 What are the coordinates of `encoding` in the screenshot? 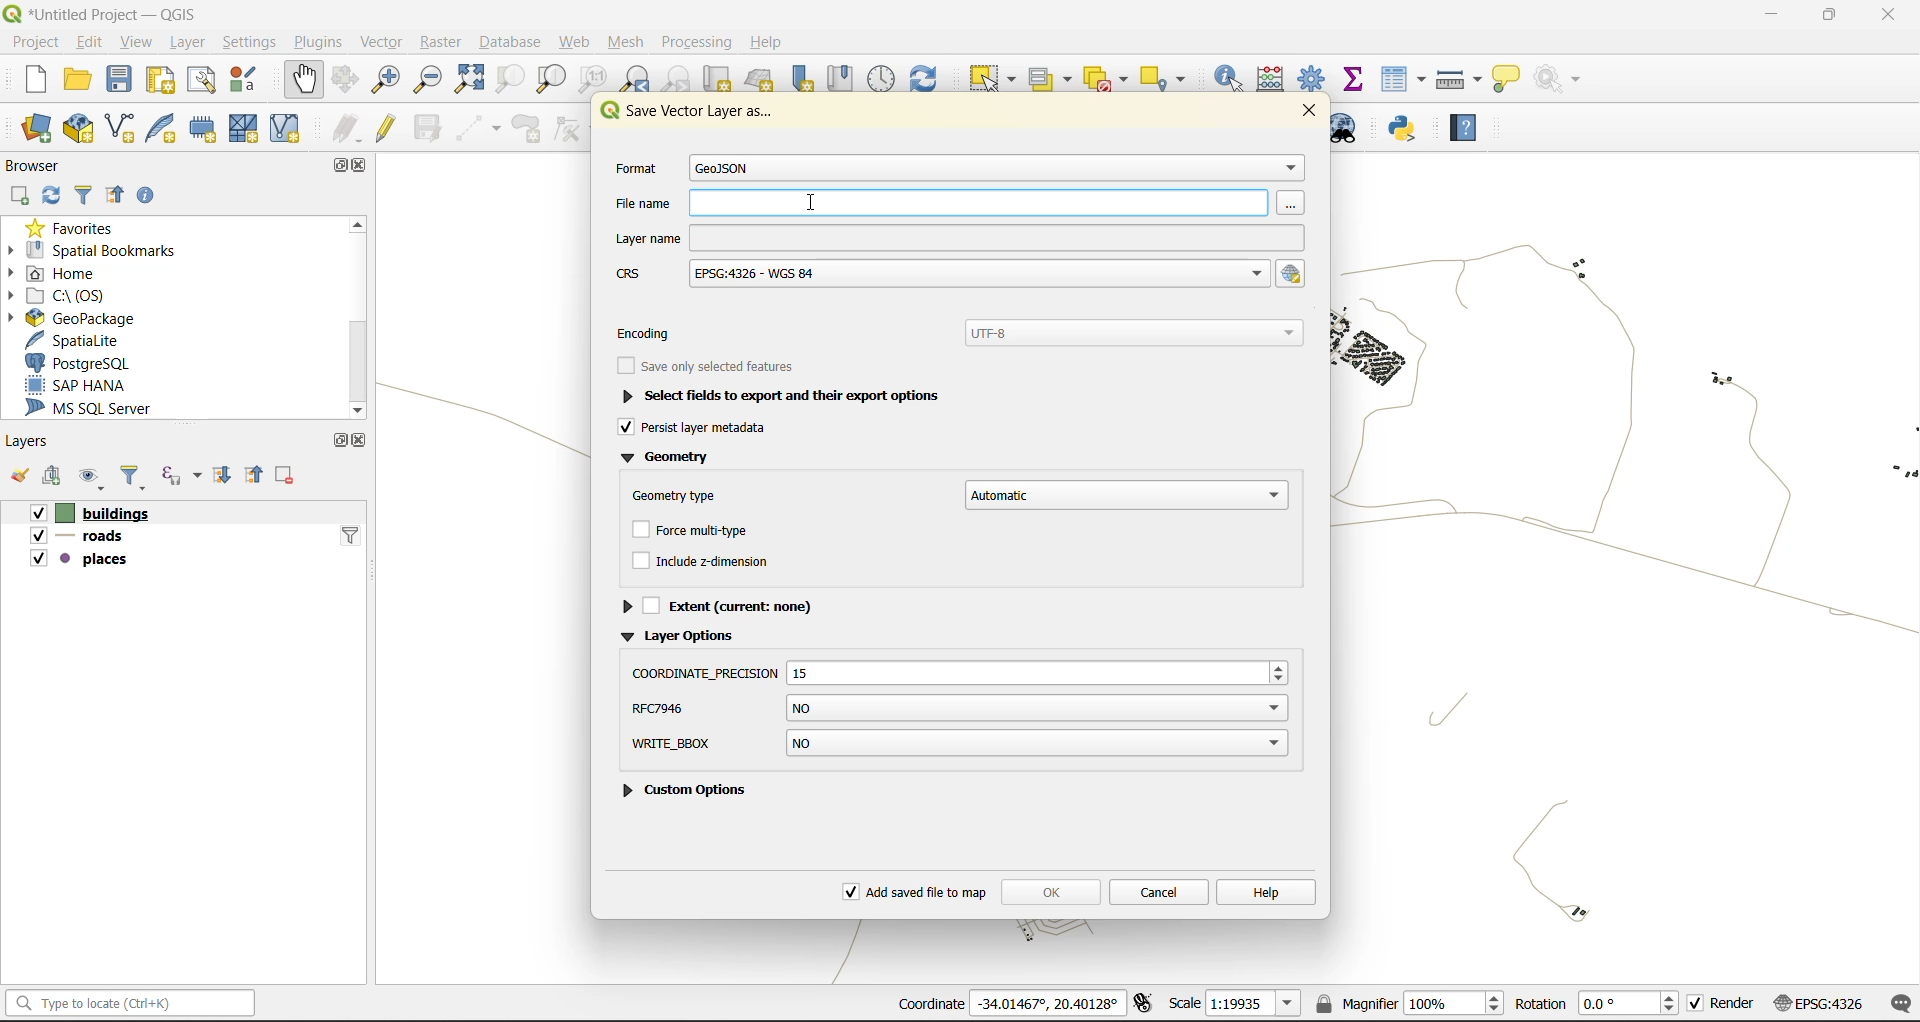 It's located at (965, 331).